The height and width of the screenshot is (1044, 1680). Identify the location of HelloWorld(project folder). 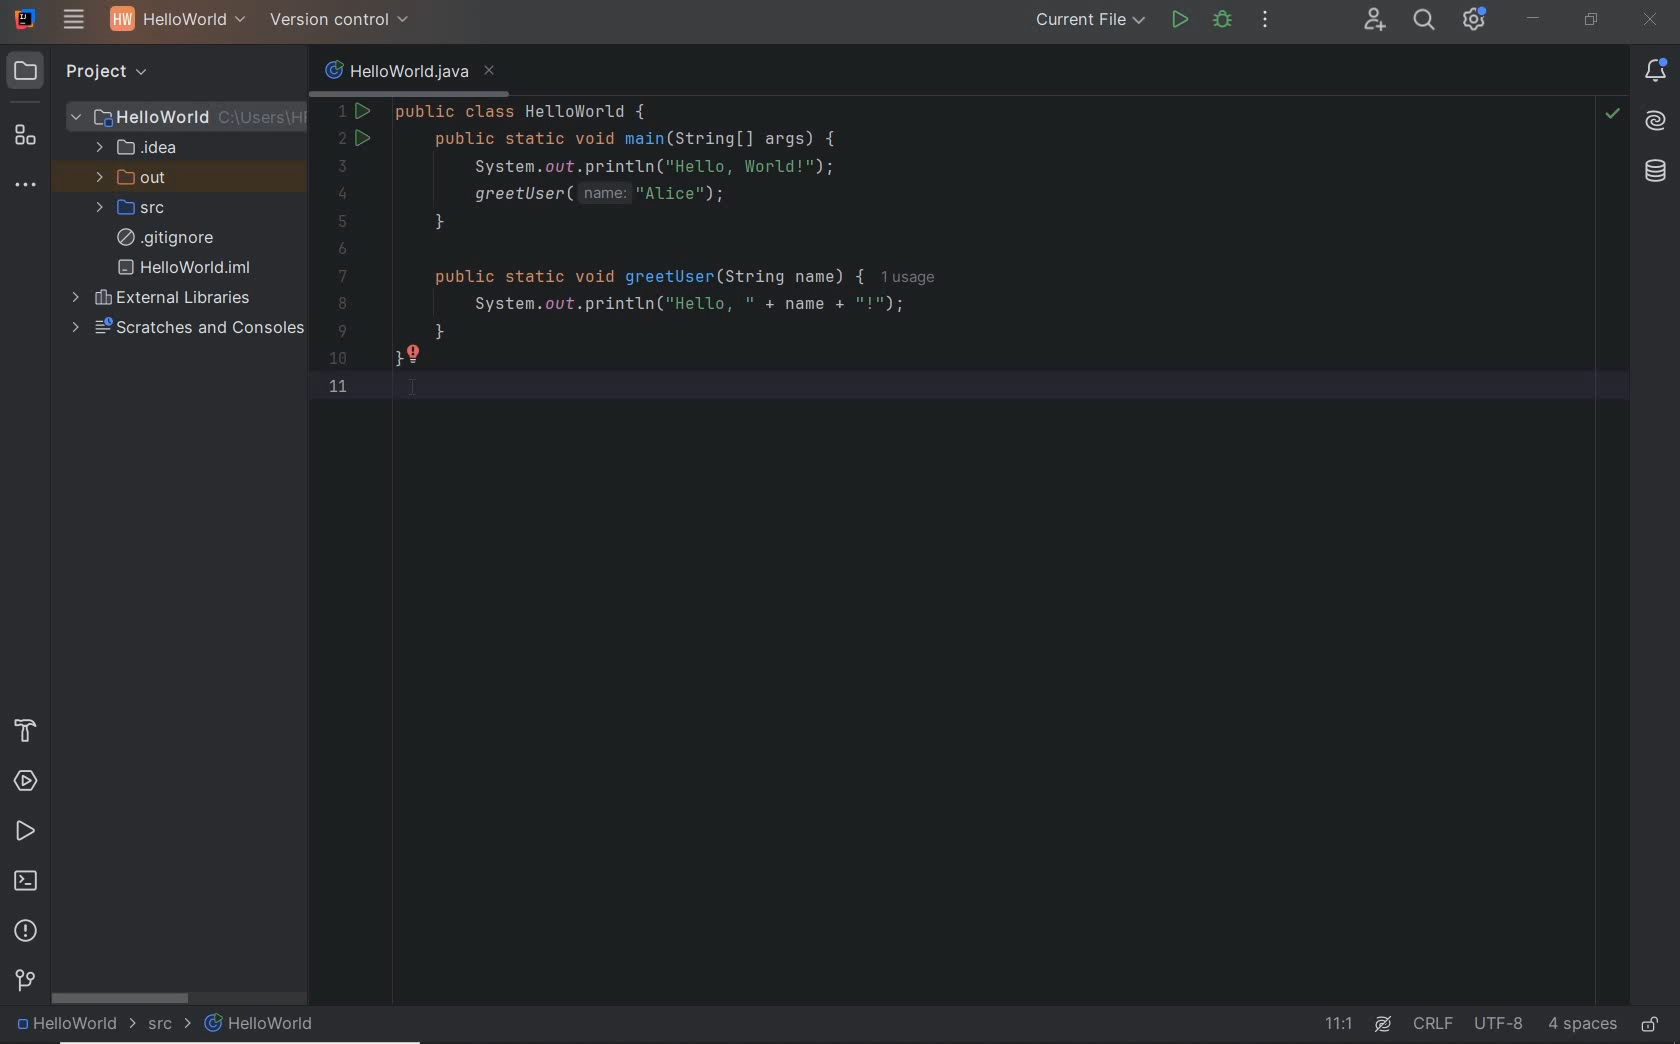
(186, 115).